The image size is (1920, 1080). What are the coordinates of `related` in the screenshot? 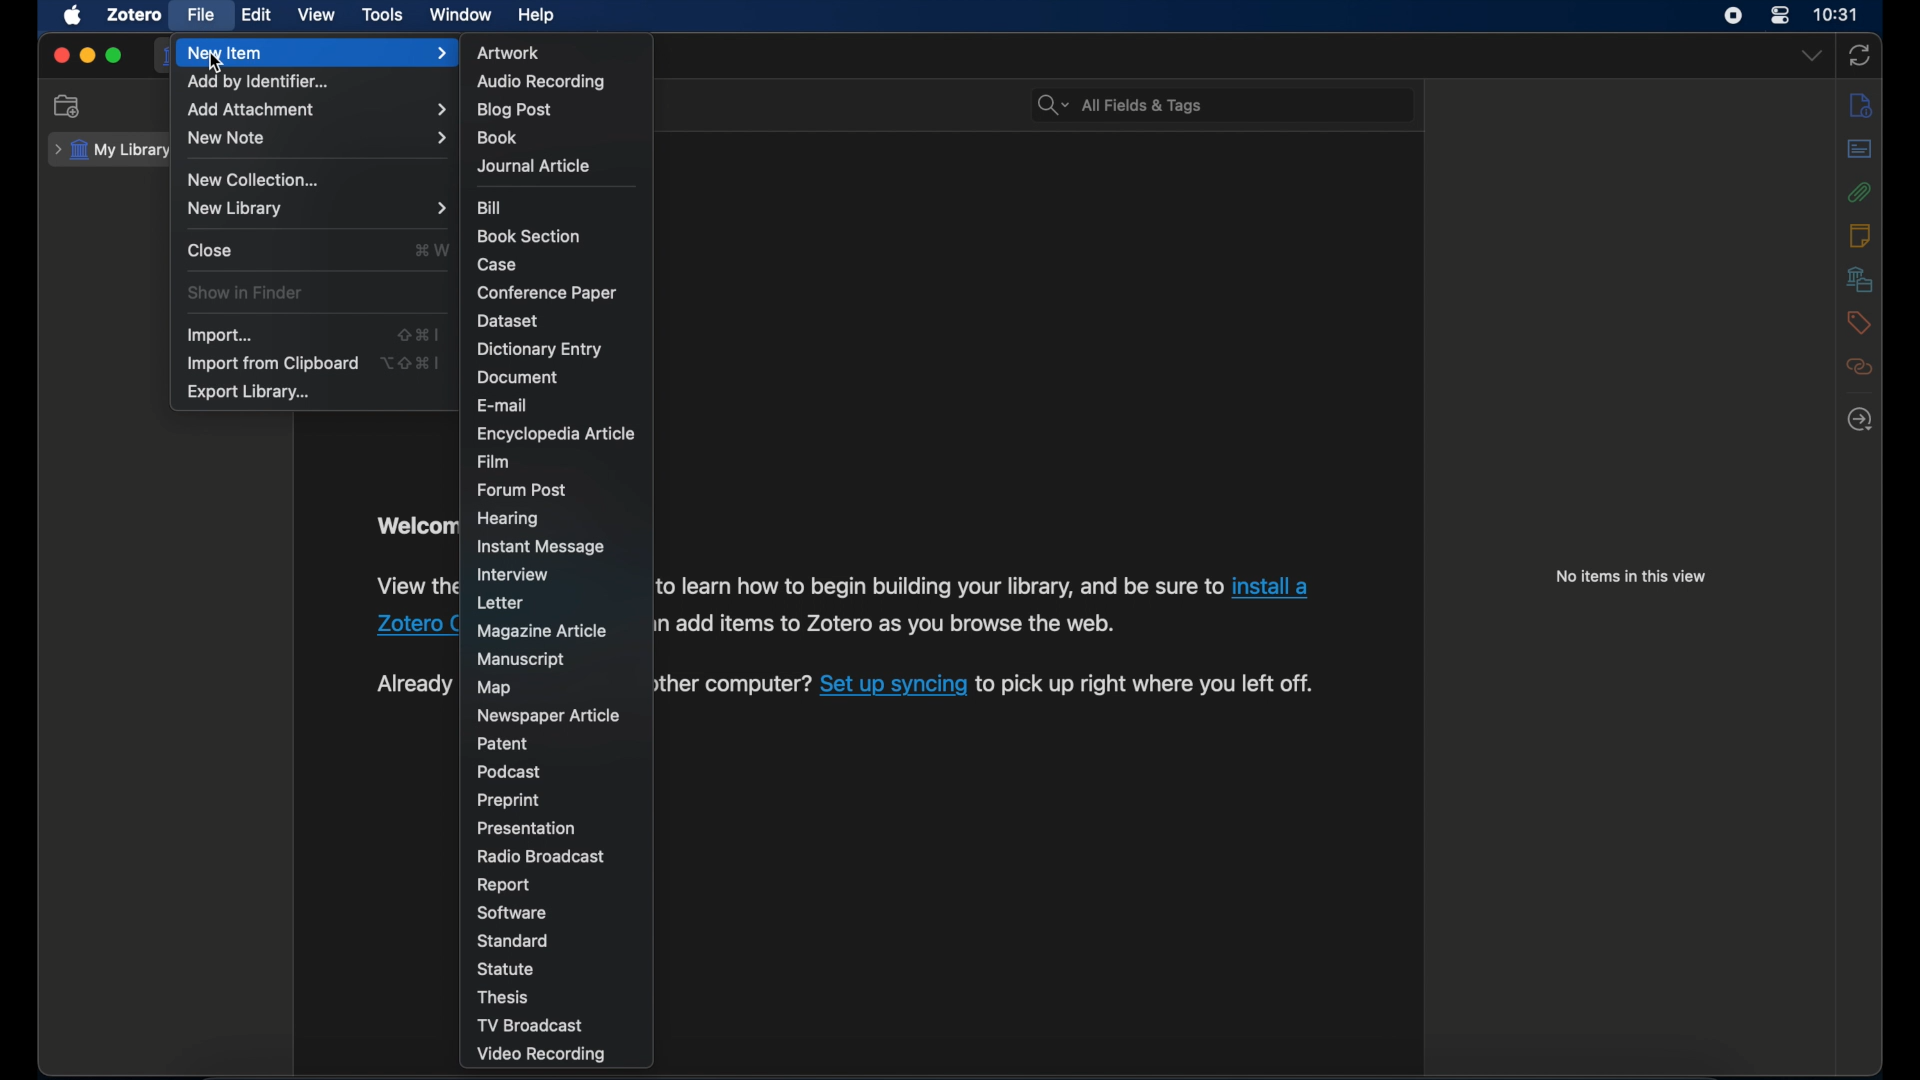 It's located at (1860, 367).